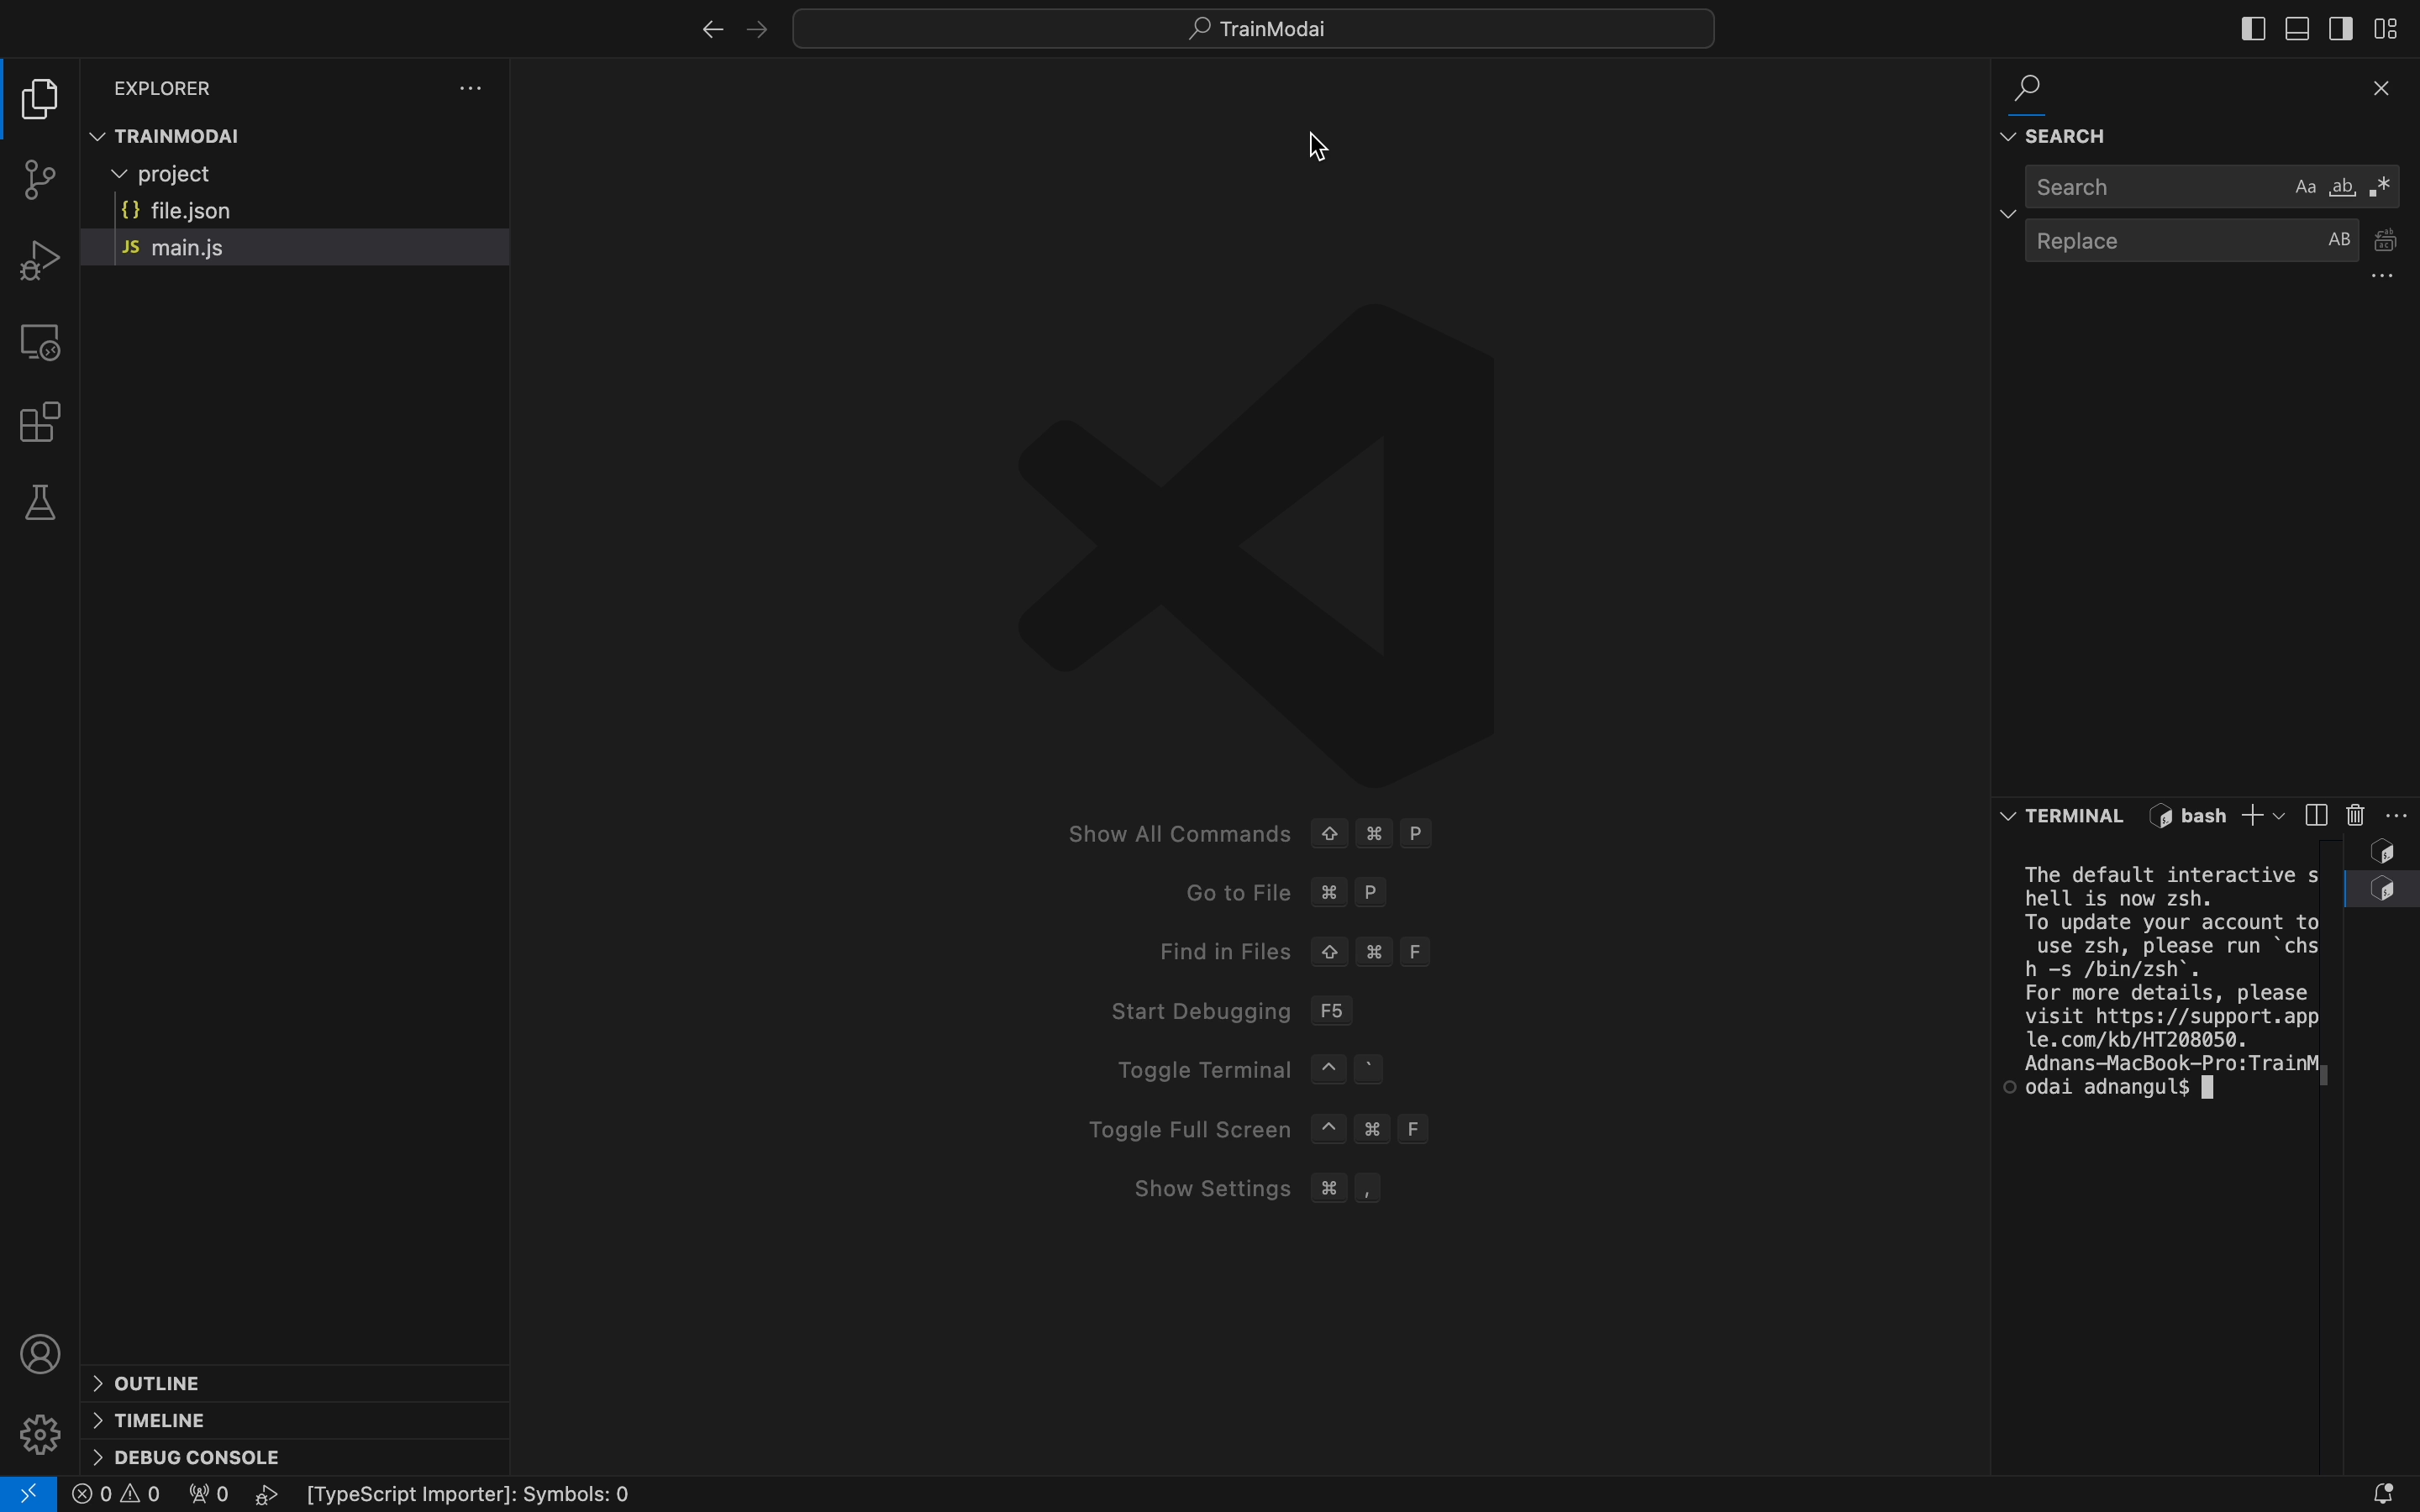 This screenshot has width=2420, height=1512. I want to click on Go to file, so click(1387, 895).